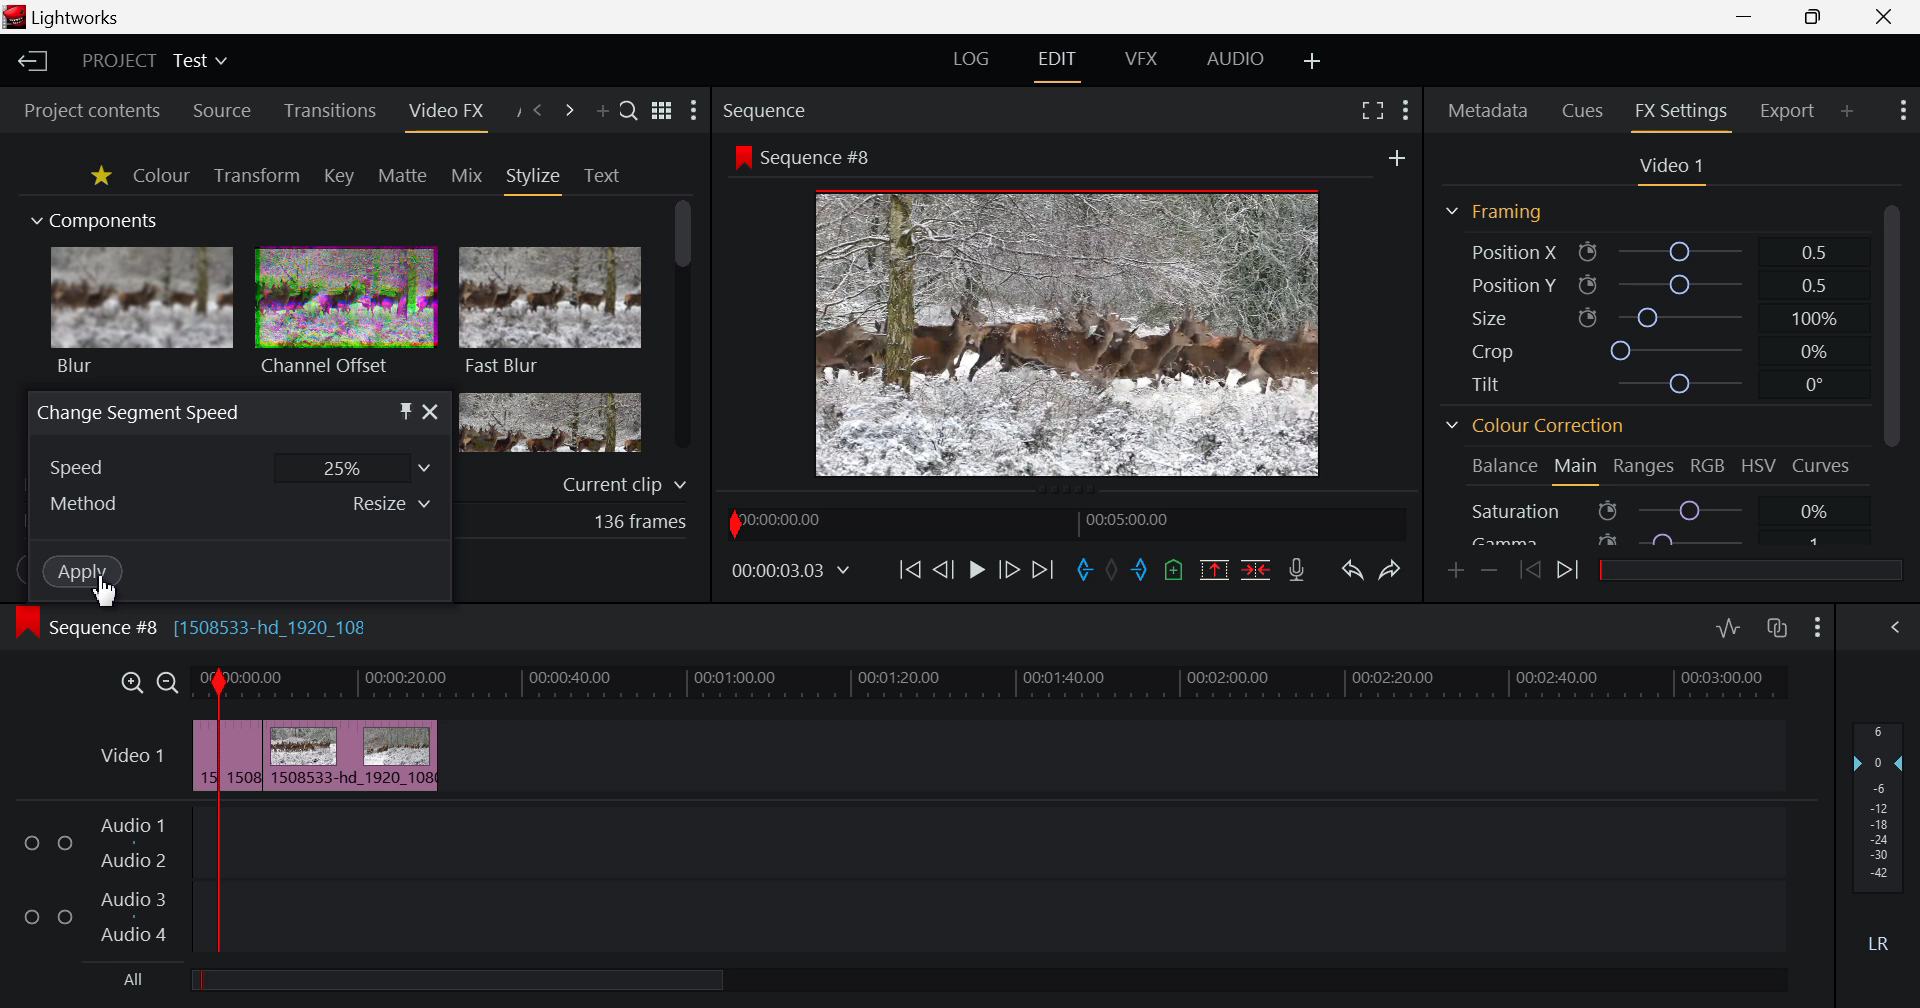 This screenshot has width=1920, height=1008. I want to click on Redo, so click(1388, 572).